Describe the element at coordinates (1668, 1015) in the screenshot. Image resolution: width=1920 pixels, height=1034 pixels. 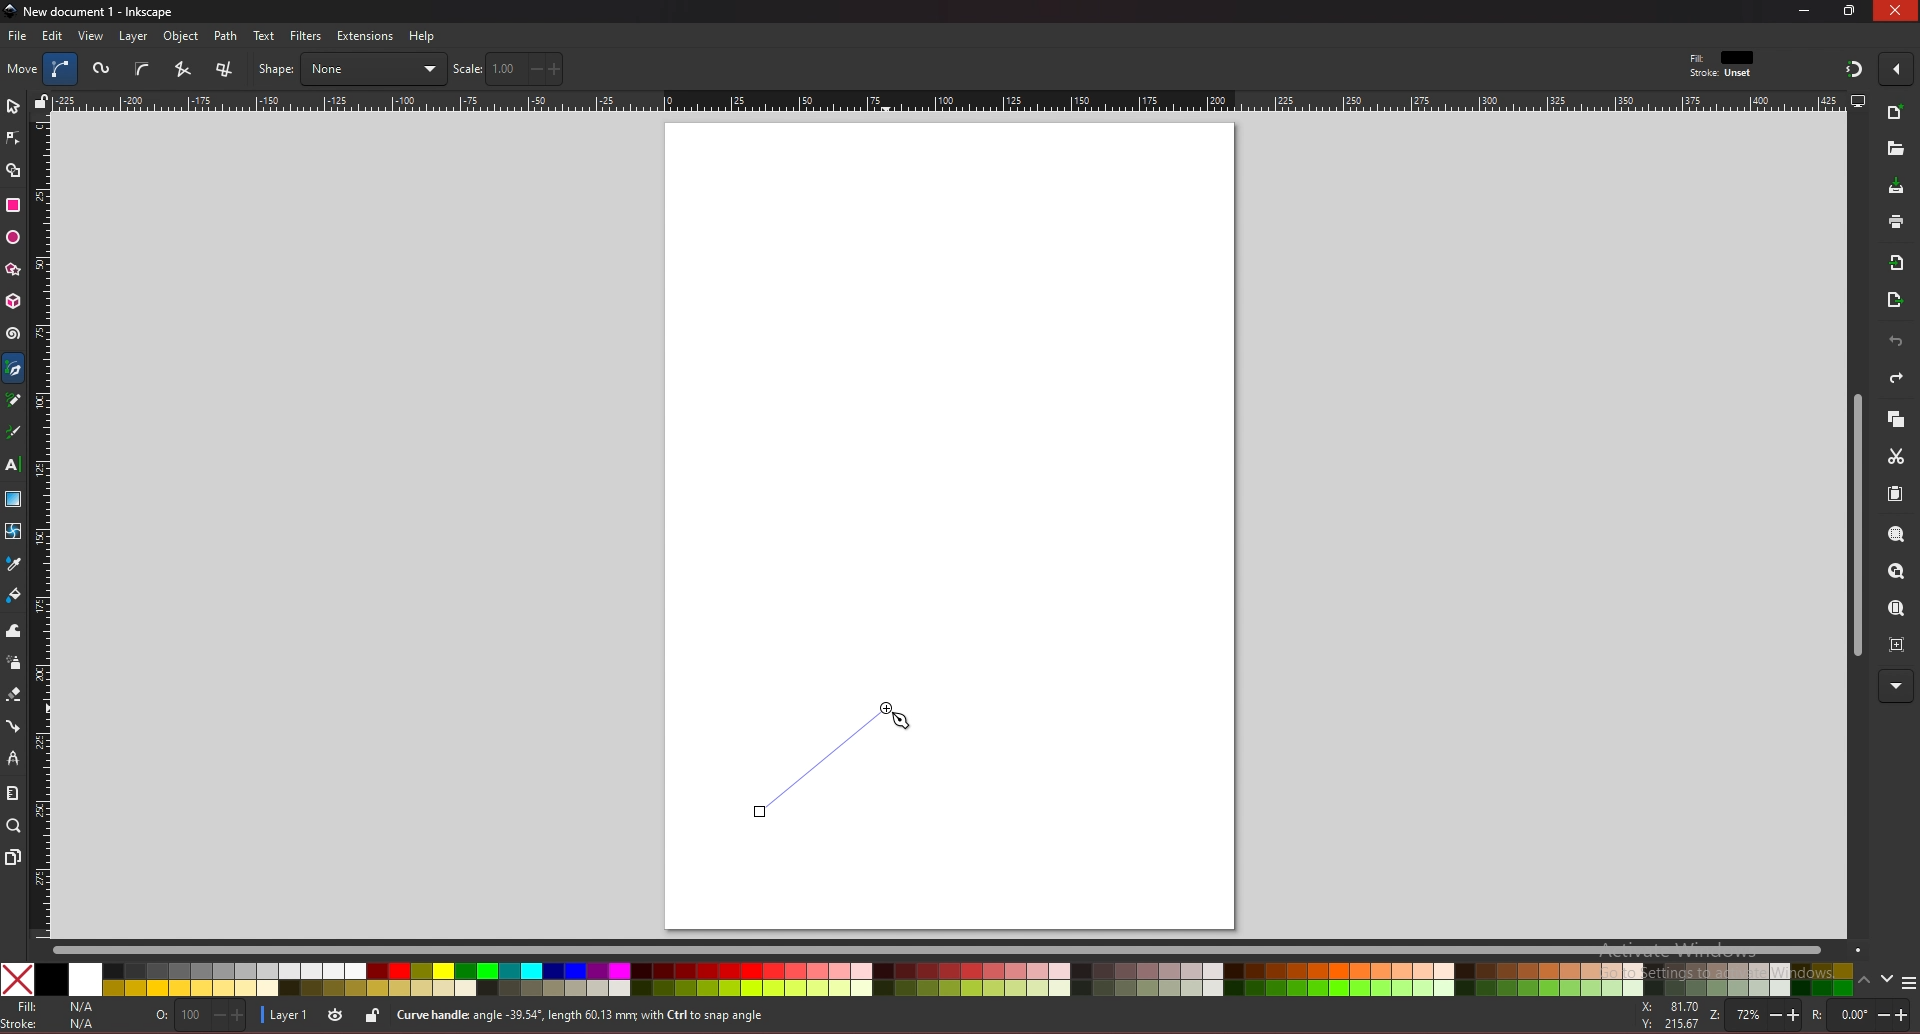
I see `x and y coordinates` at that location.